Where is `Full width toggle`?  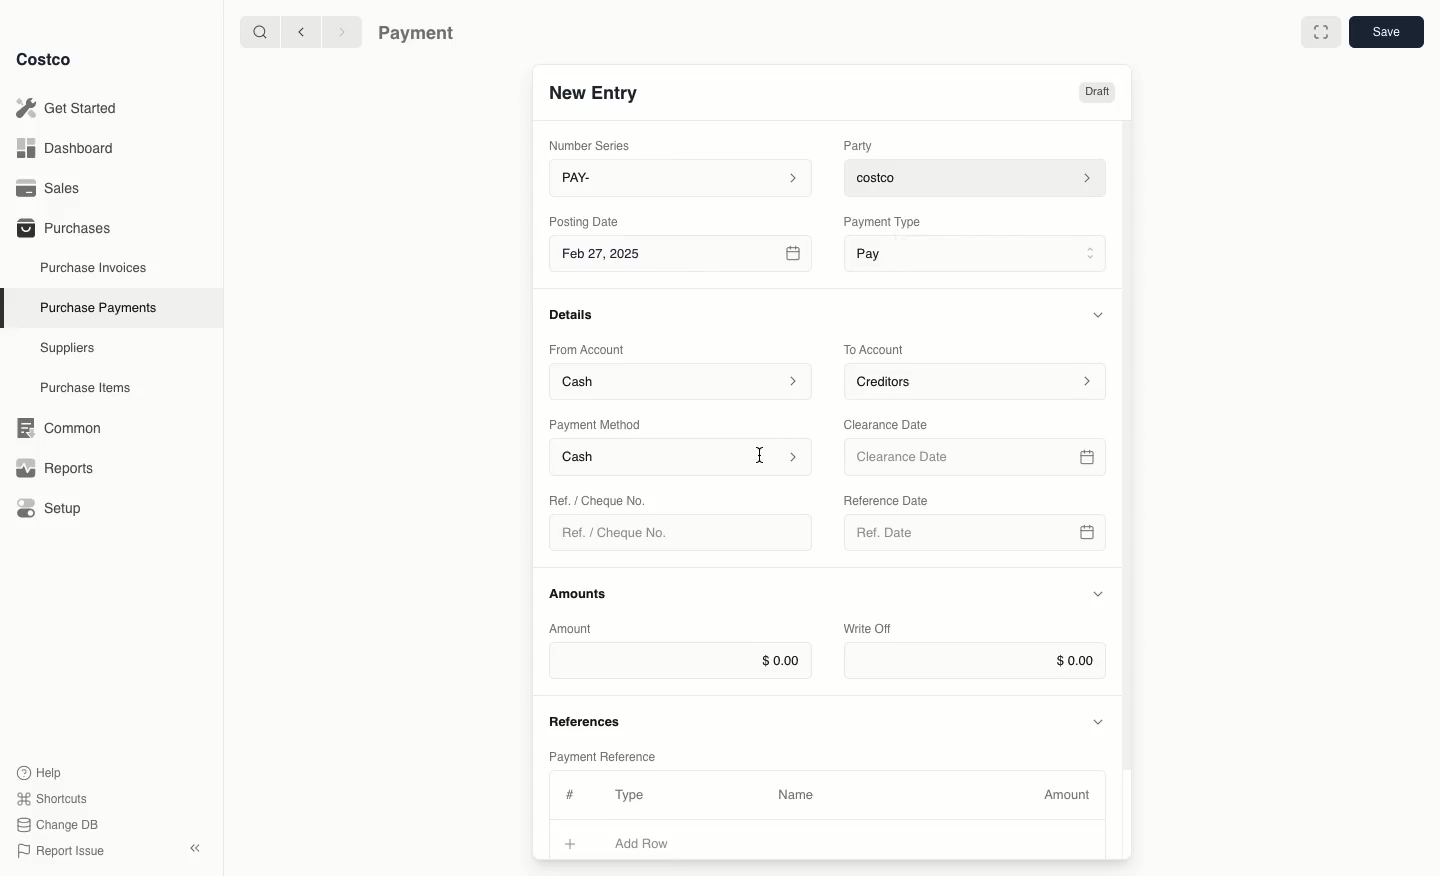
Full width toggle is located at coordinates (1321, 35).